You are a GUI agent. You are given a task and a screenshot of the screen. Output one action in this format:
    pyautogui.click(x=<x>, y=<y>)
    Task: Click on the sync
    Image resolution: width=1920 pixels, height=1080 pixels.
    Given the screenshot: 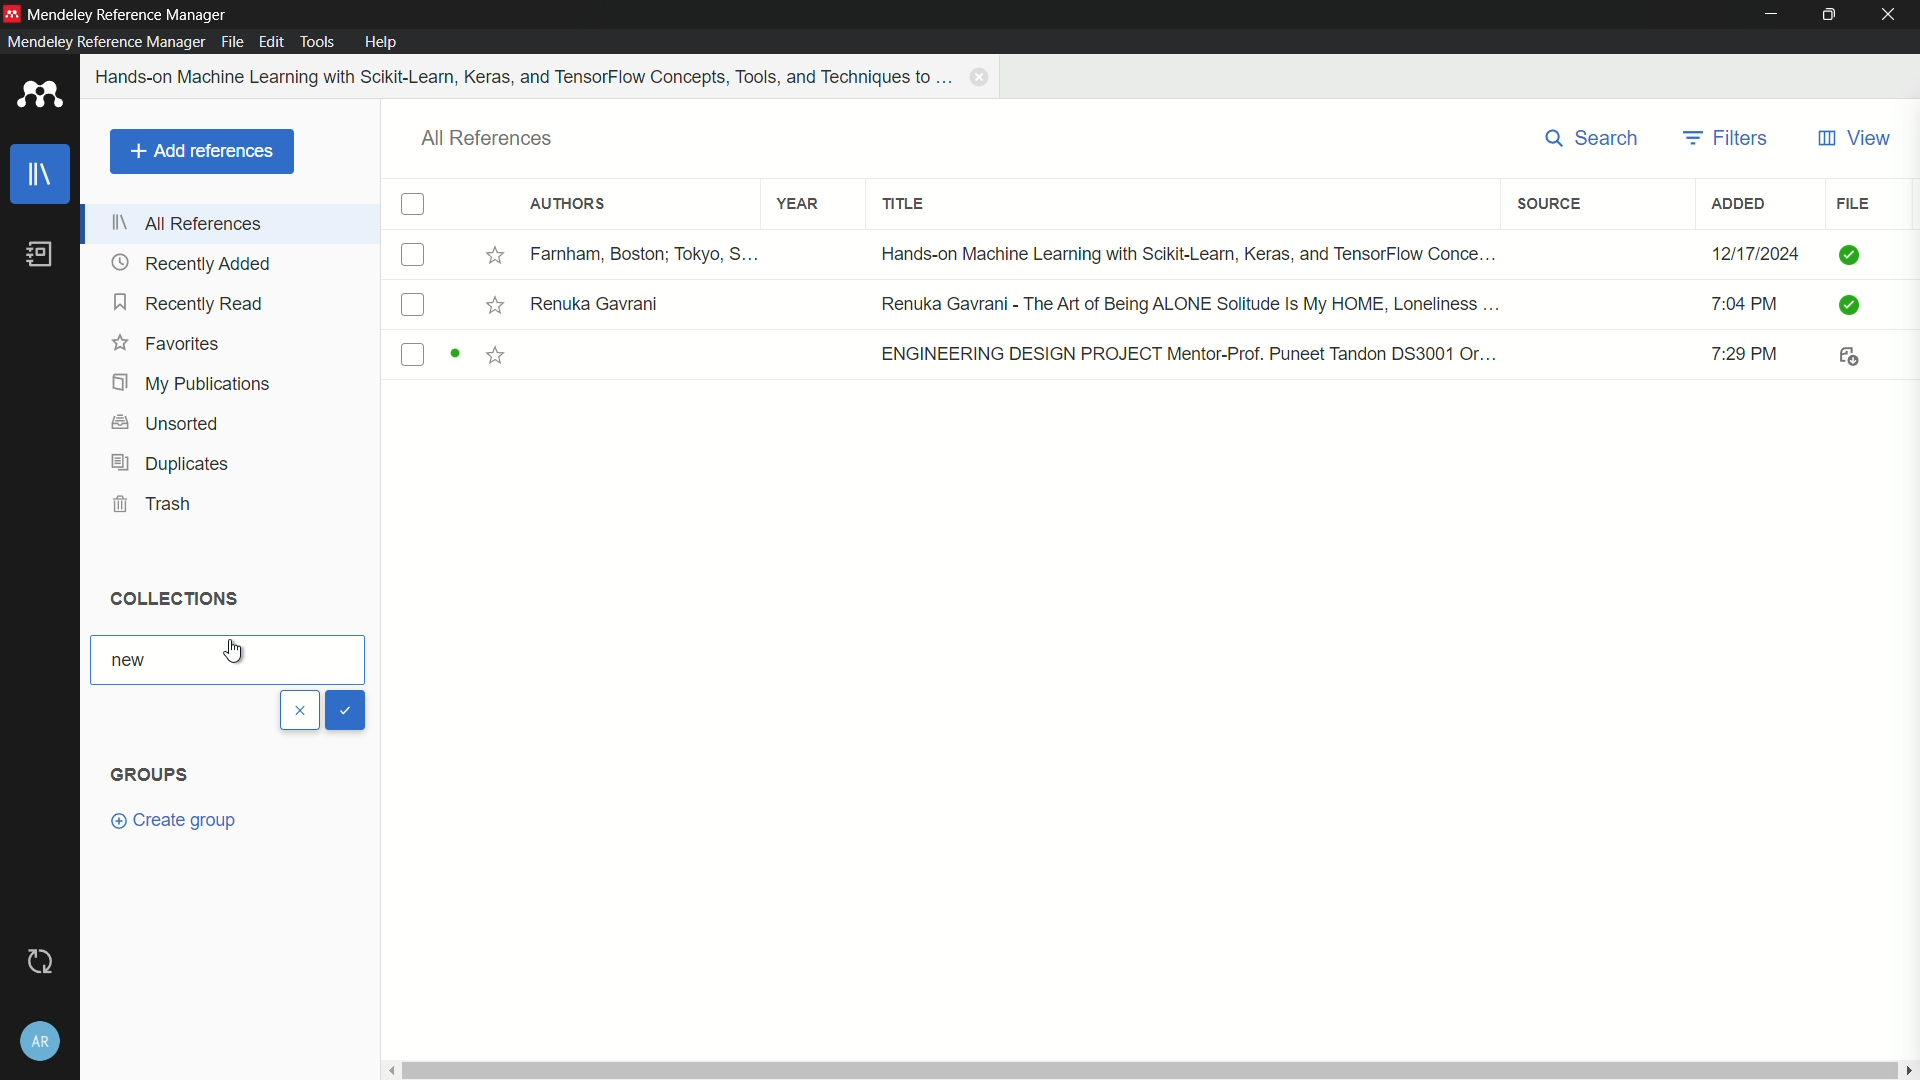 What is the action you would take?
    pyautogui.click(x=39, y=962)
    